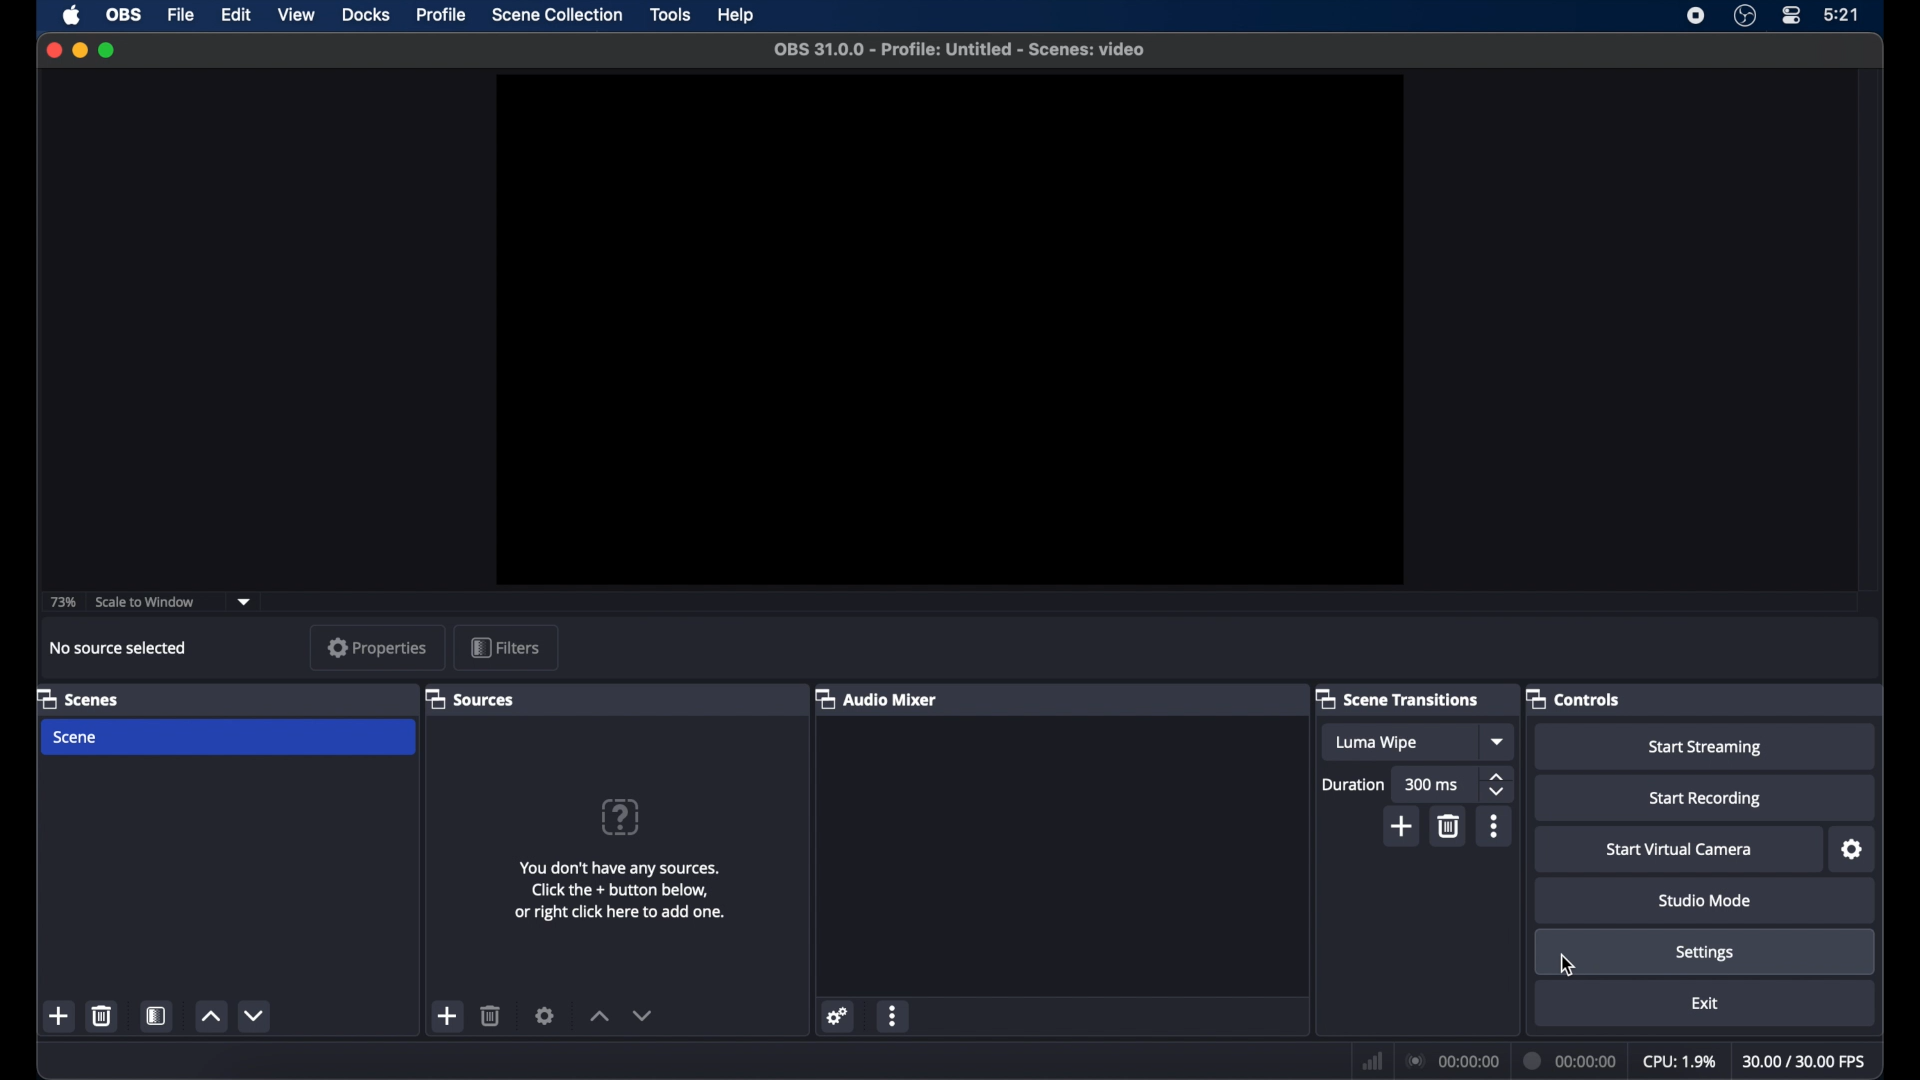  Describe the element at coordinates (1354, 784) in the screenshot. I see `duration` at that location.